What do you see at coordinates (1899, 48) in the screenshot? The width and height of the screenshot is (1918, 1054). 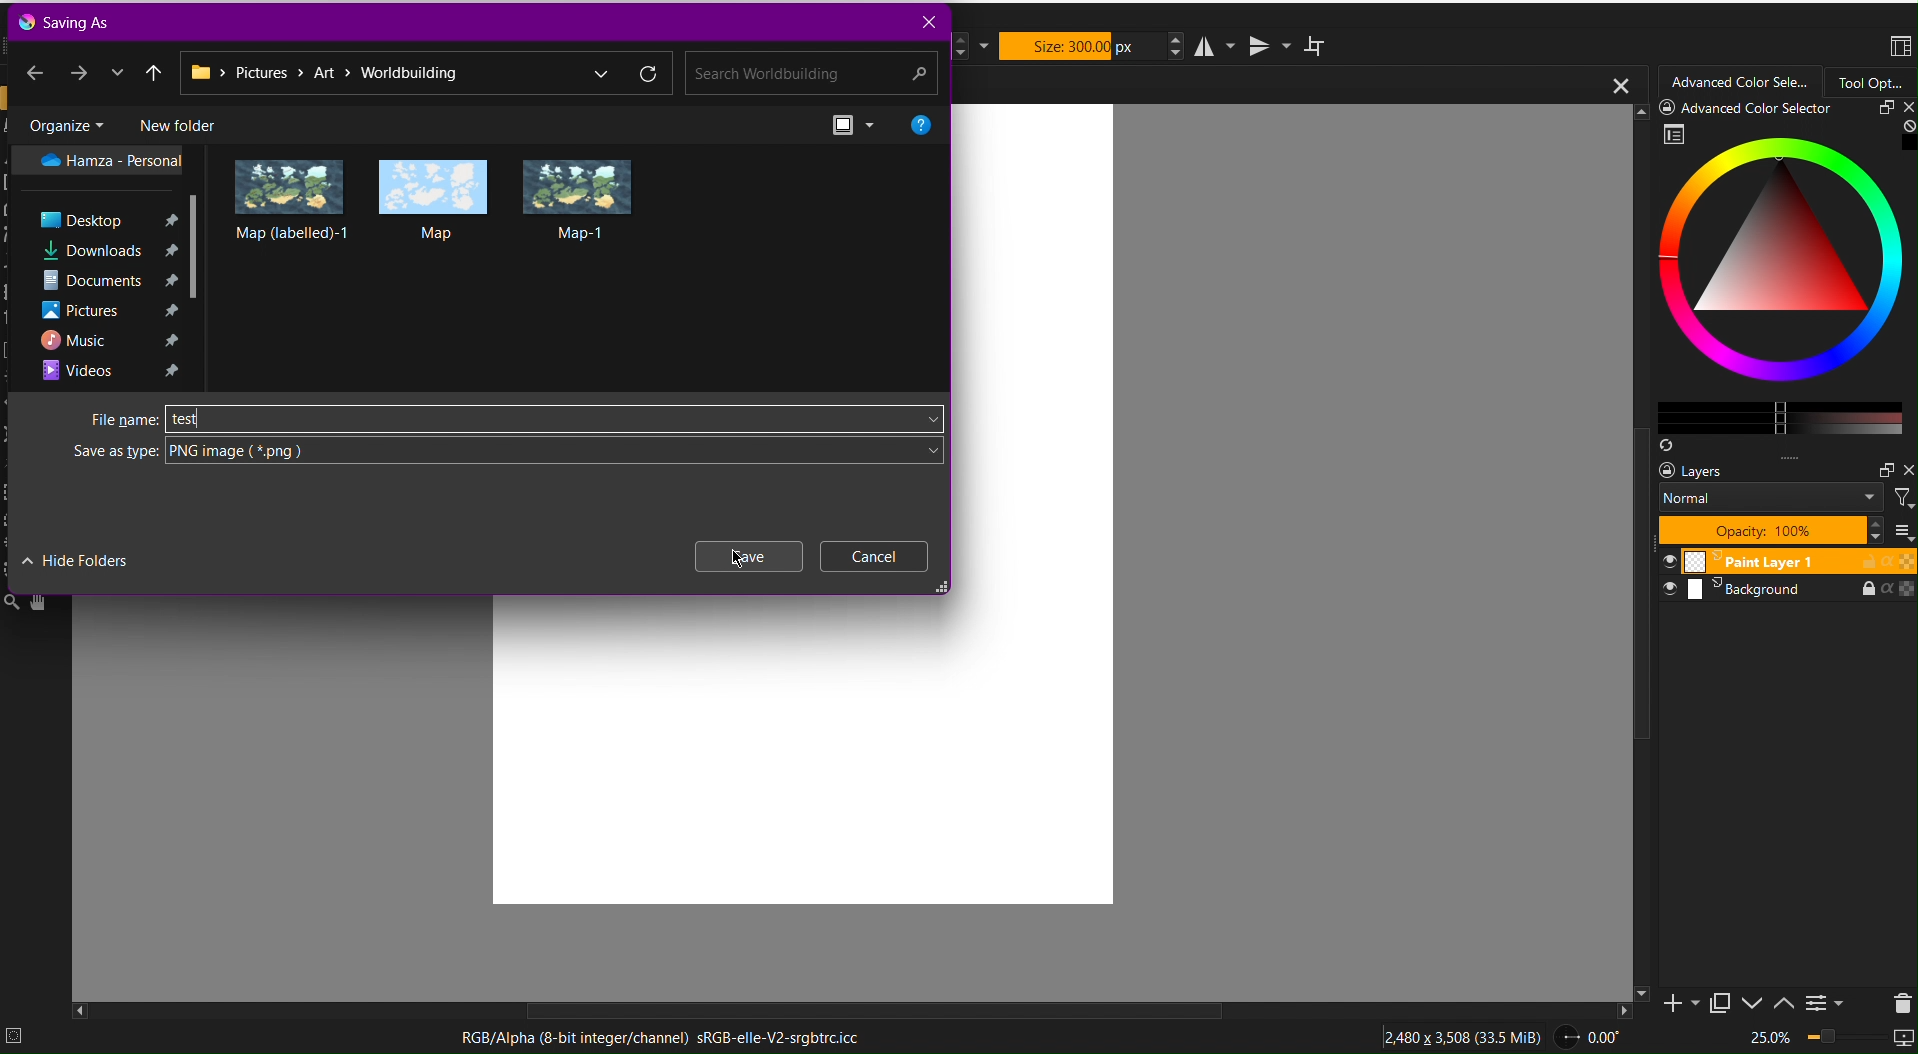 I see `Workspace` at bounding box center [1899, 48].